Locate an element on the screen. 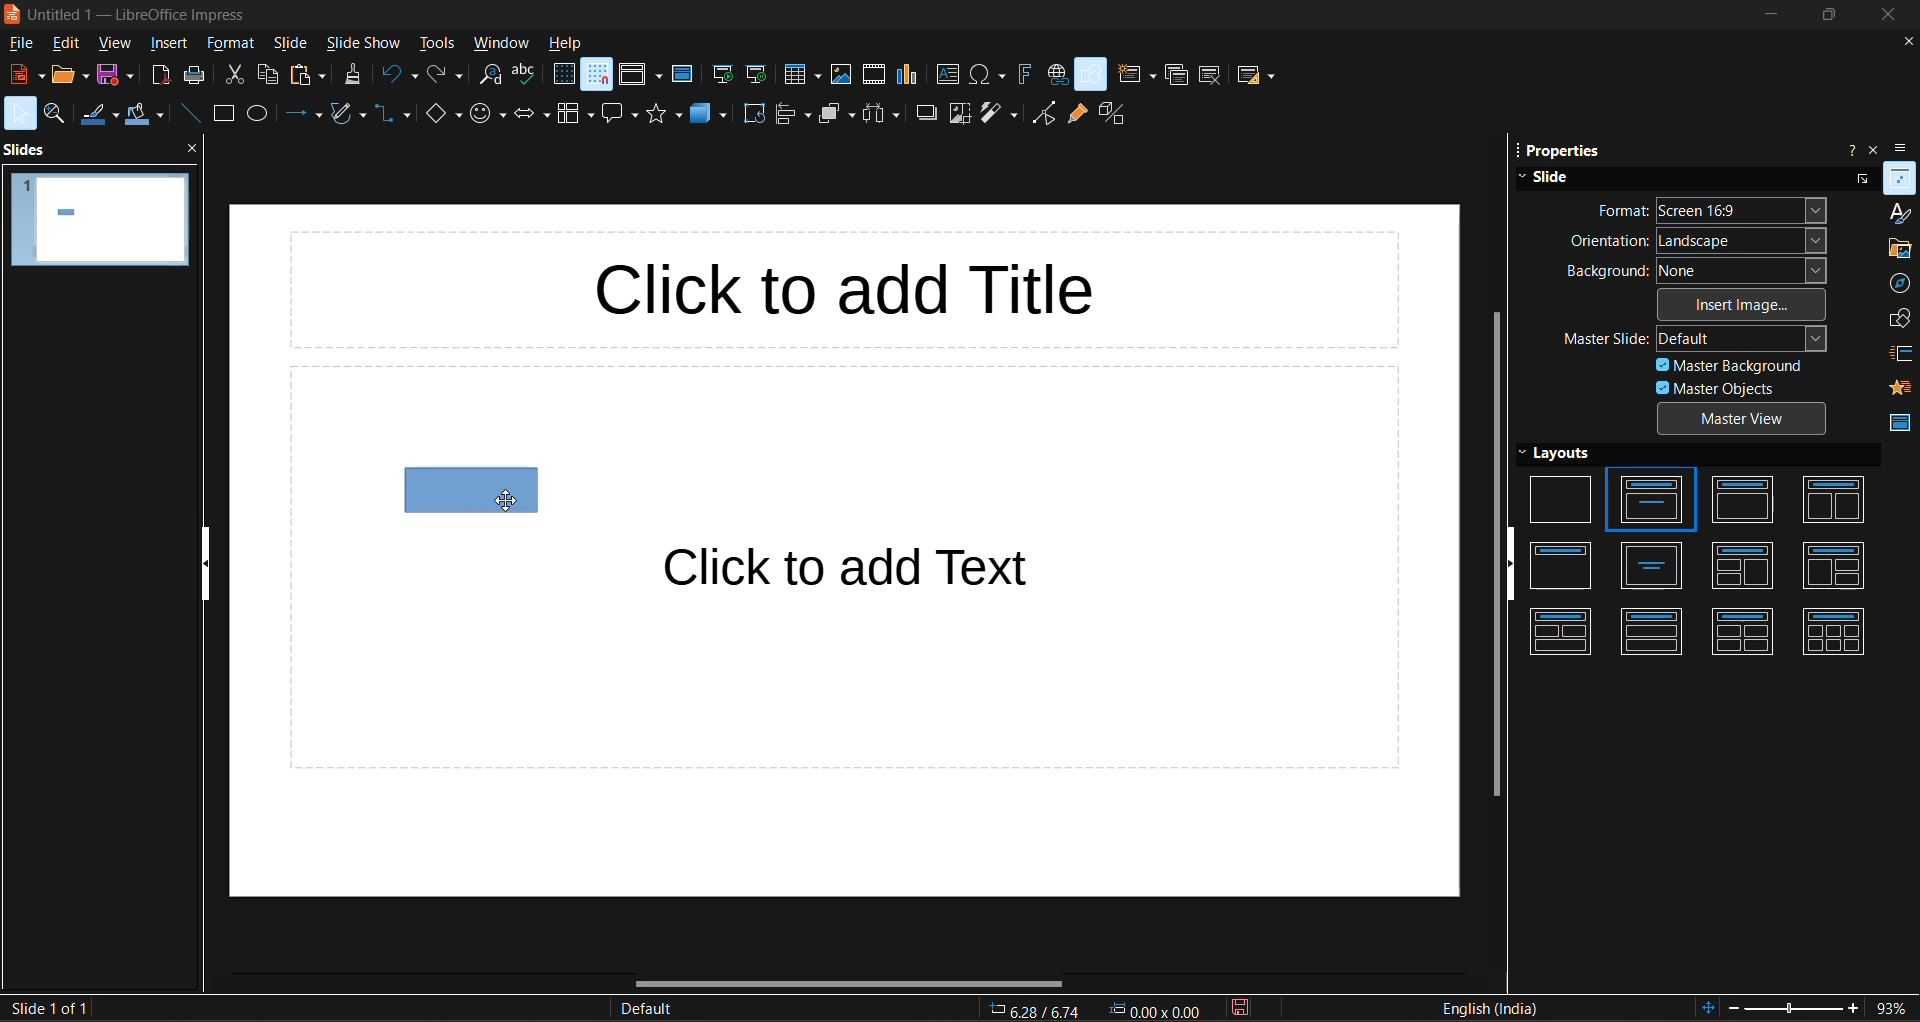 The width and height of the screenshot is (1920, 1022). sidebar settings is located at coordinates (1907, 145).